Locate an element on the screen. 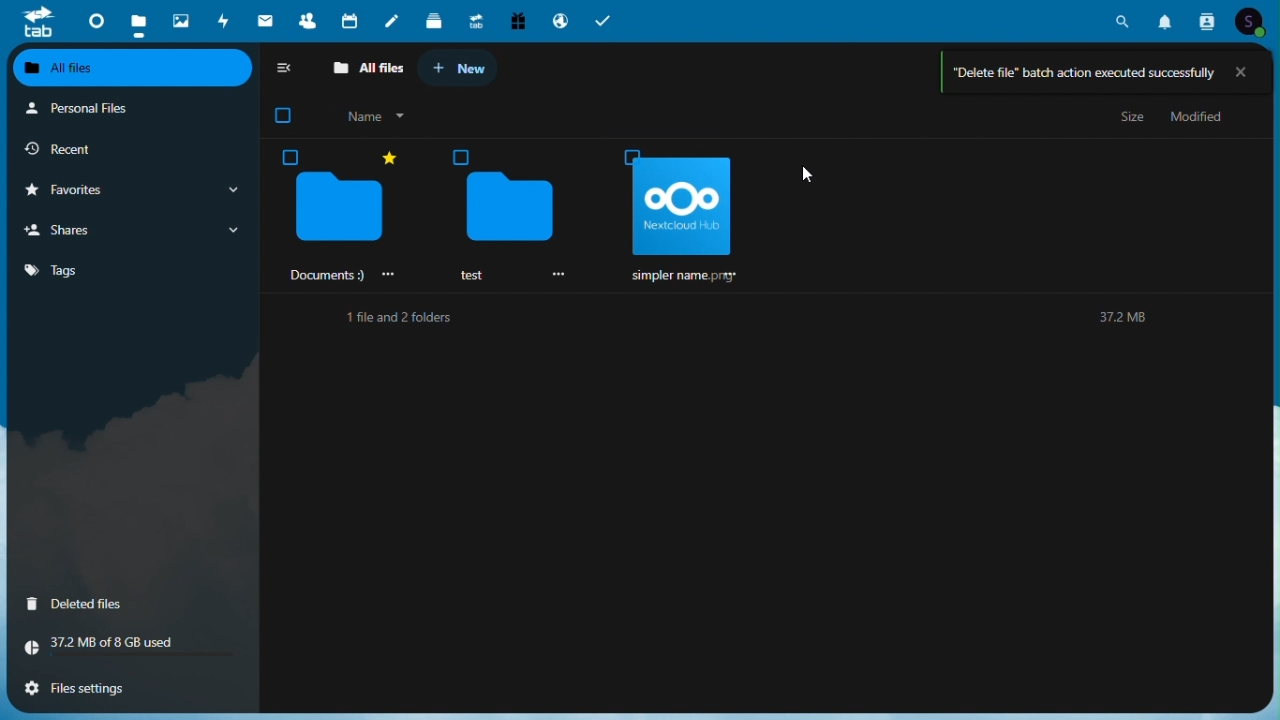 This screenshot has width=1280, height=720. Files is located at coordinates (138, 19).